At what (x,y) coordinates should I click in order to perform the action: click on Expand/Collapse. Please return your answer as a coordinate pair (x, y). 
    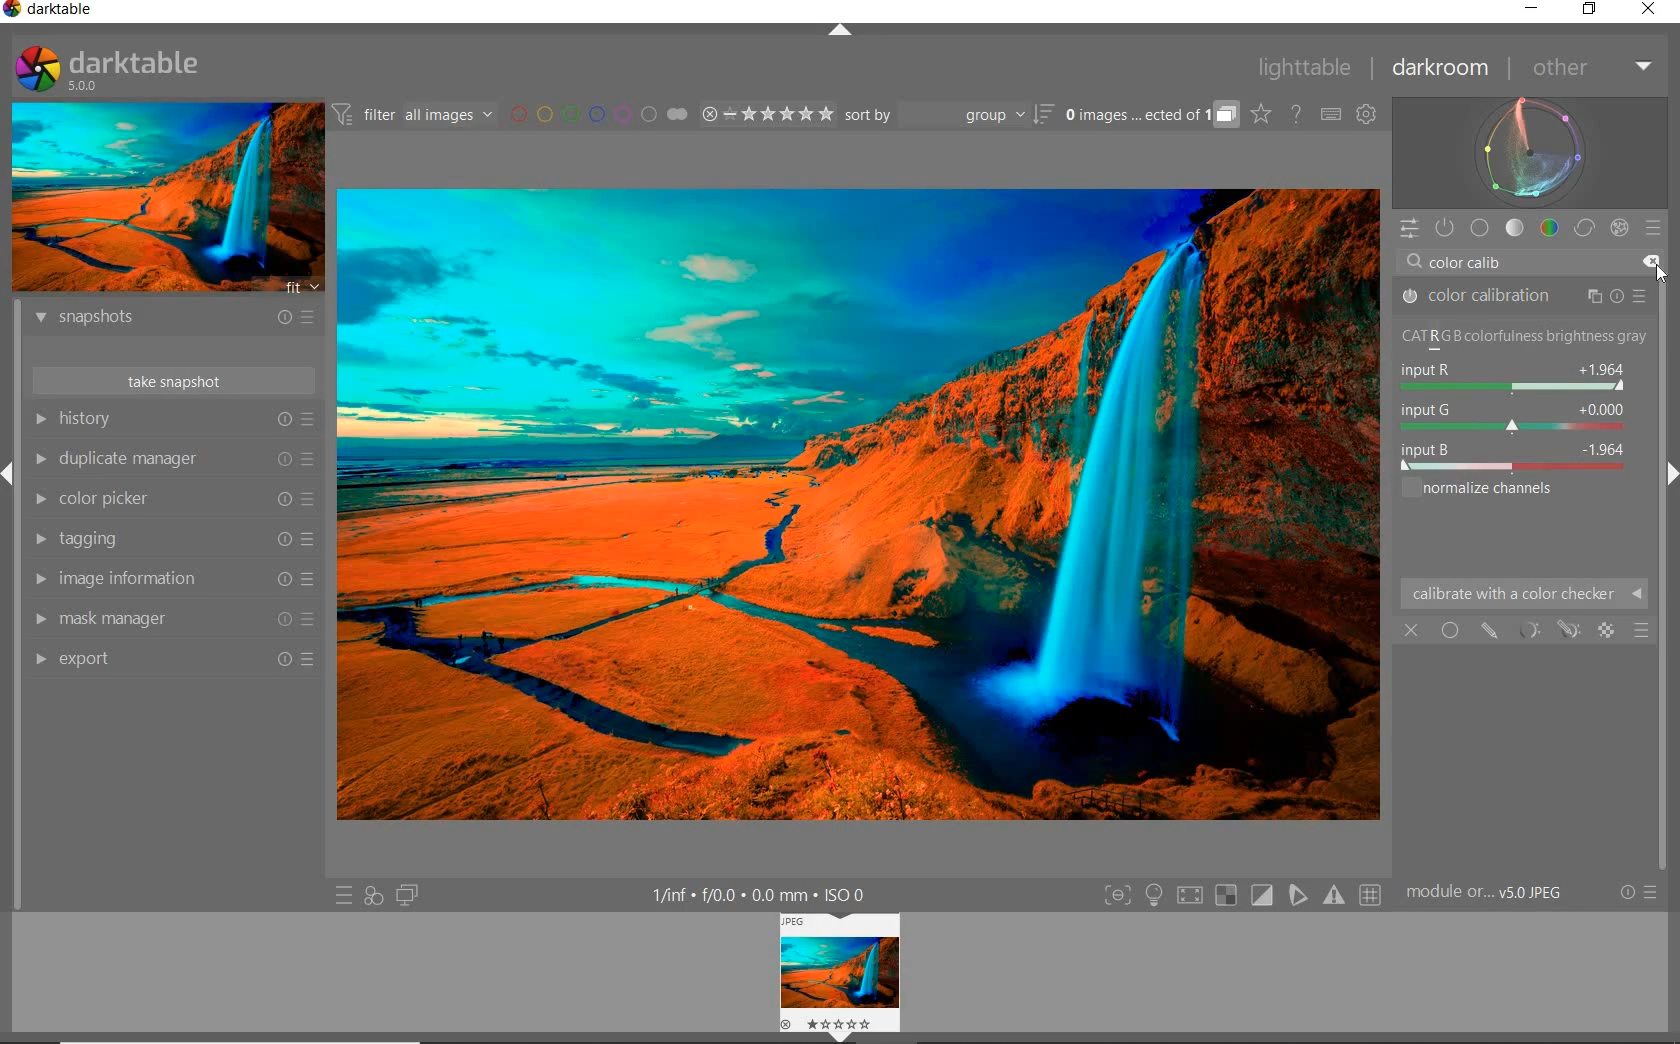
    Looking at the image, I should click on (845, 1037).